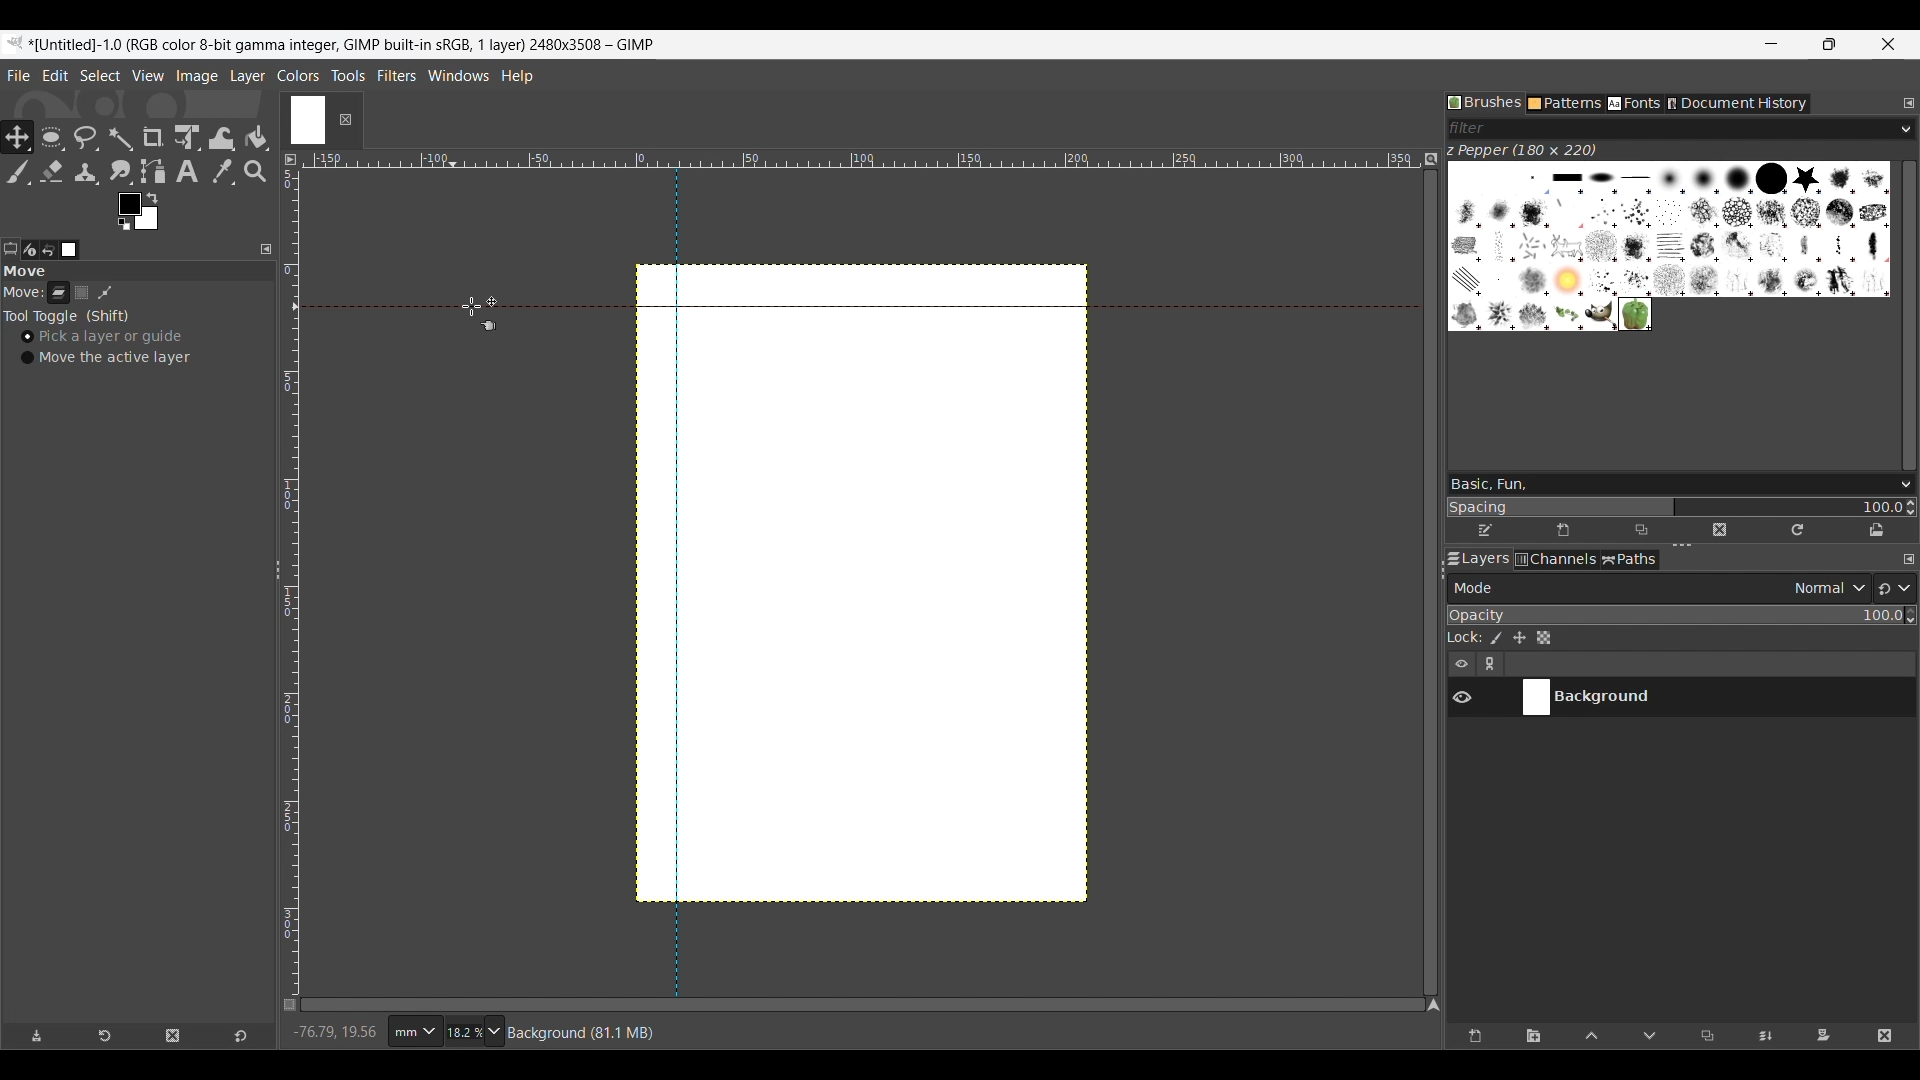 The height and width of the screenshot is (1080, 1920). Describe the element at coordinates (147, 75) in the screenshot. I see `View menu` at that location.